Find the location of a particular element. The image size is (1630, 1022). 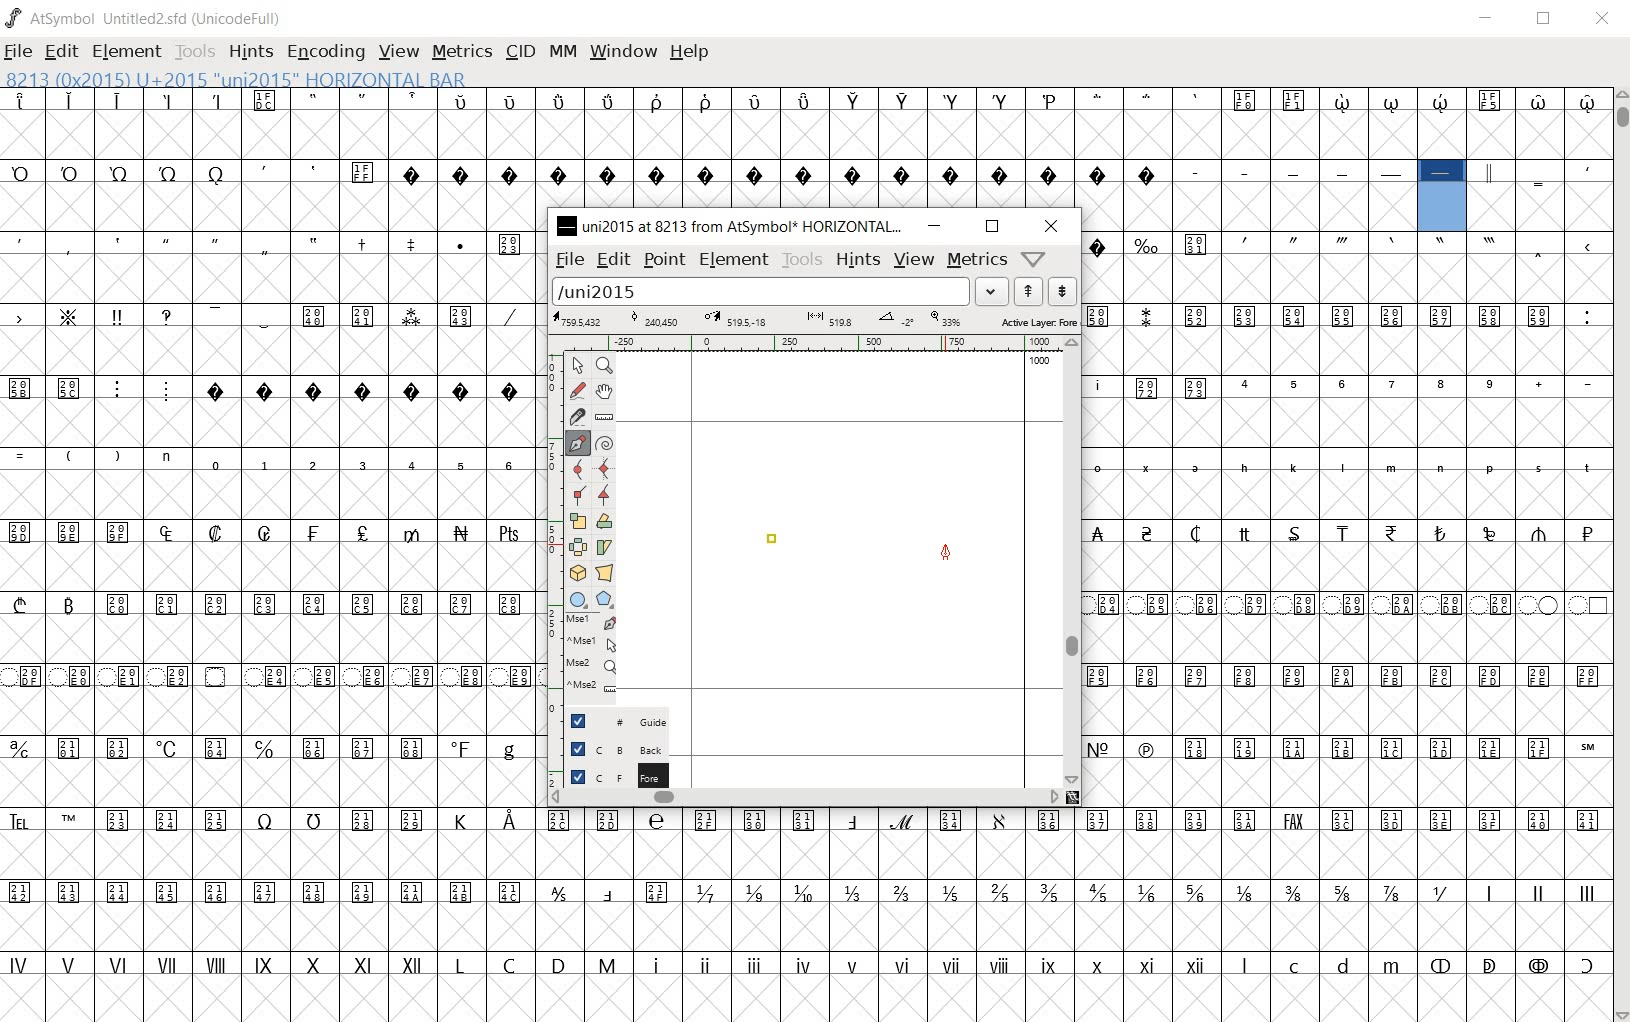

point is located at coordinates (666, 262).